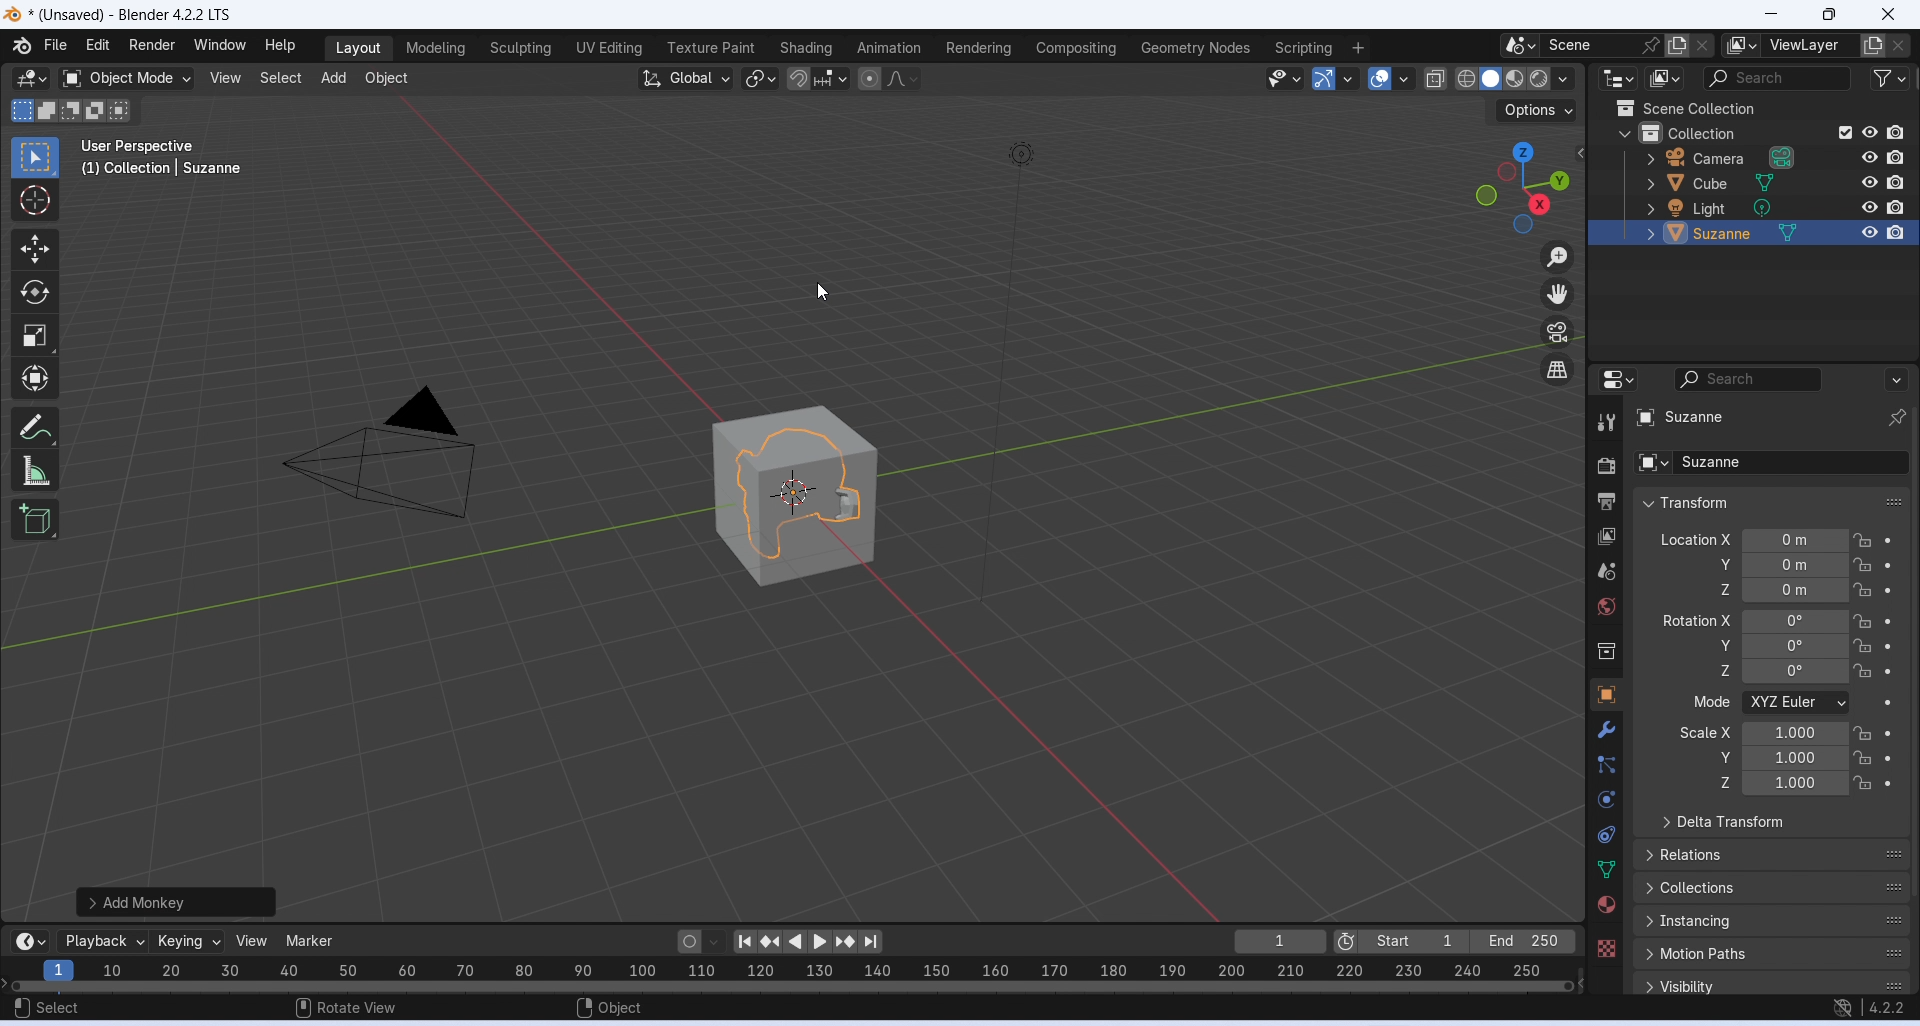 The height and width of the screenshot is (1026, 1920). Describe the element at coordinates (1515, 78) in the screenshot. I see `material preview viewport shading` at that location.